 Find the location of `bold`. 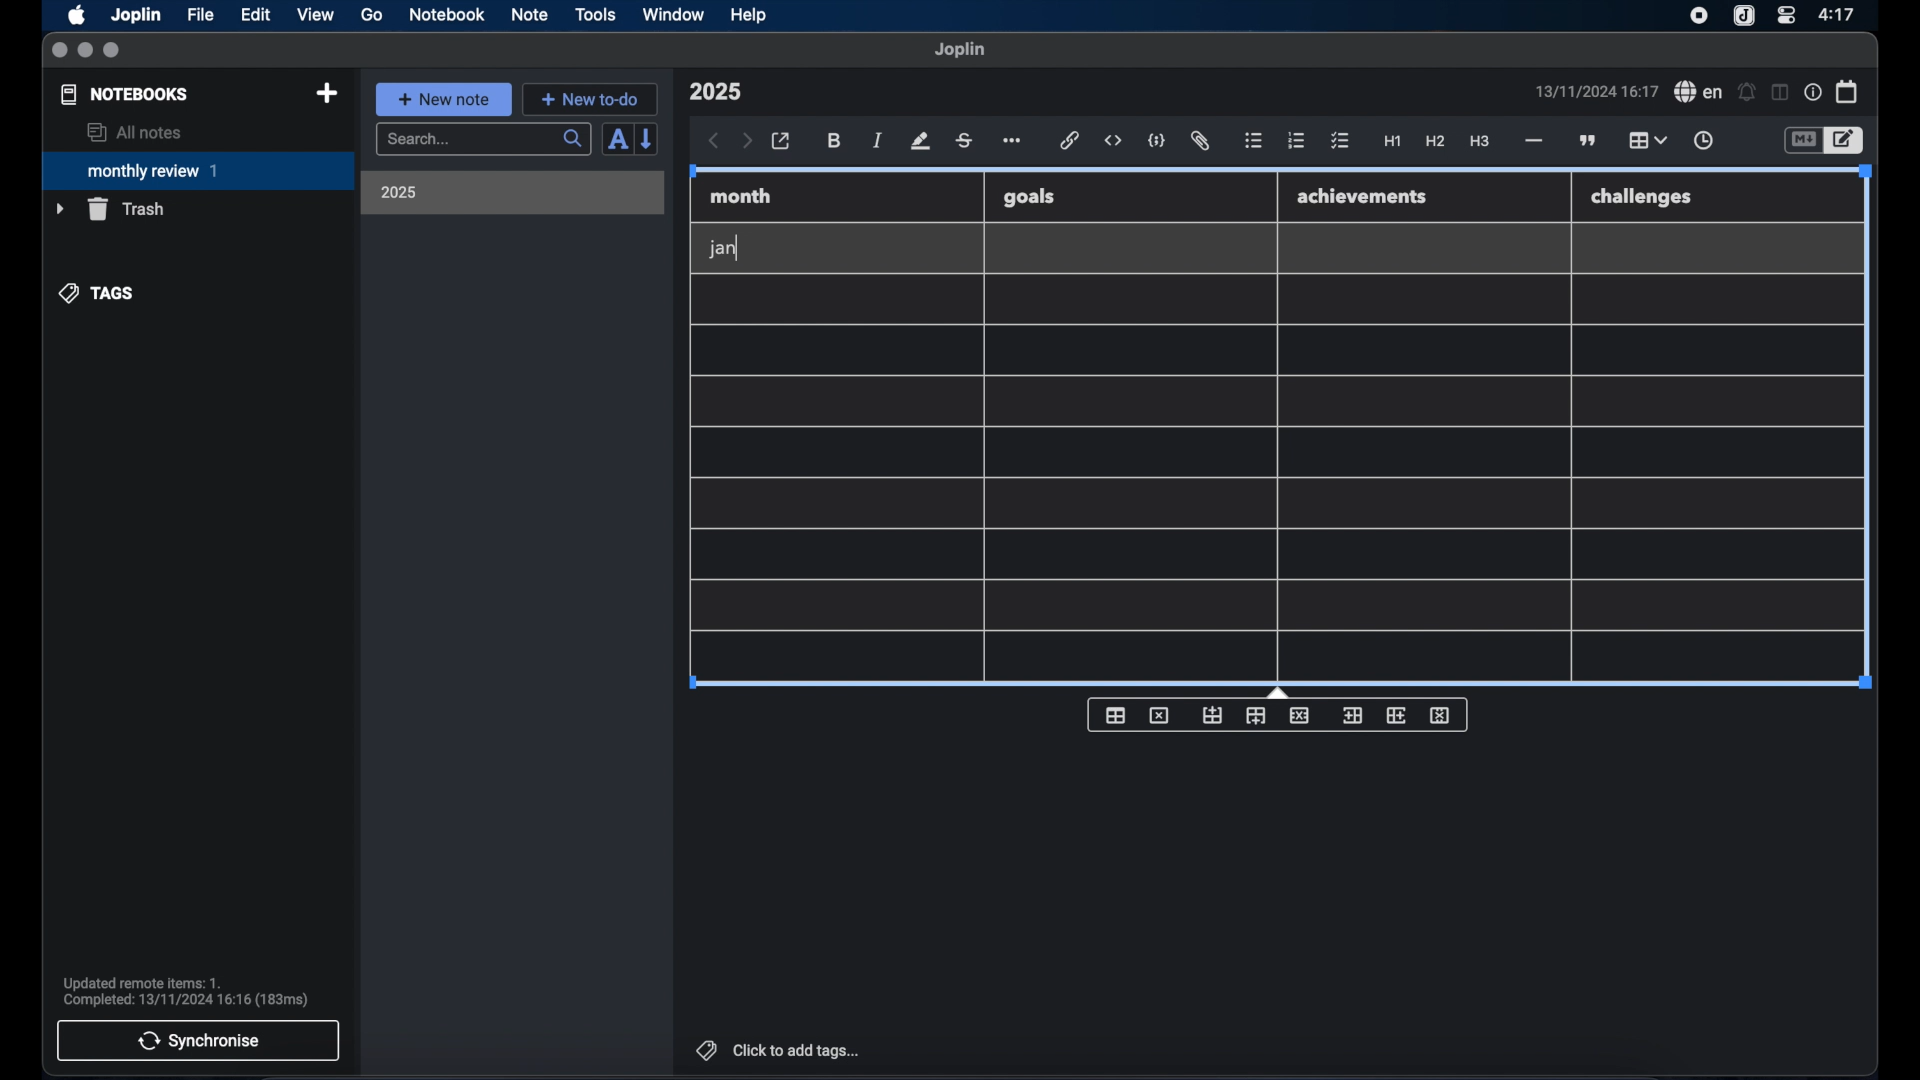

bold is located at coordinates (836, 141).